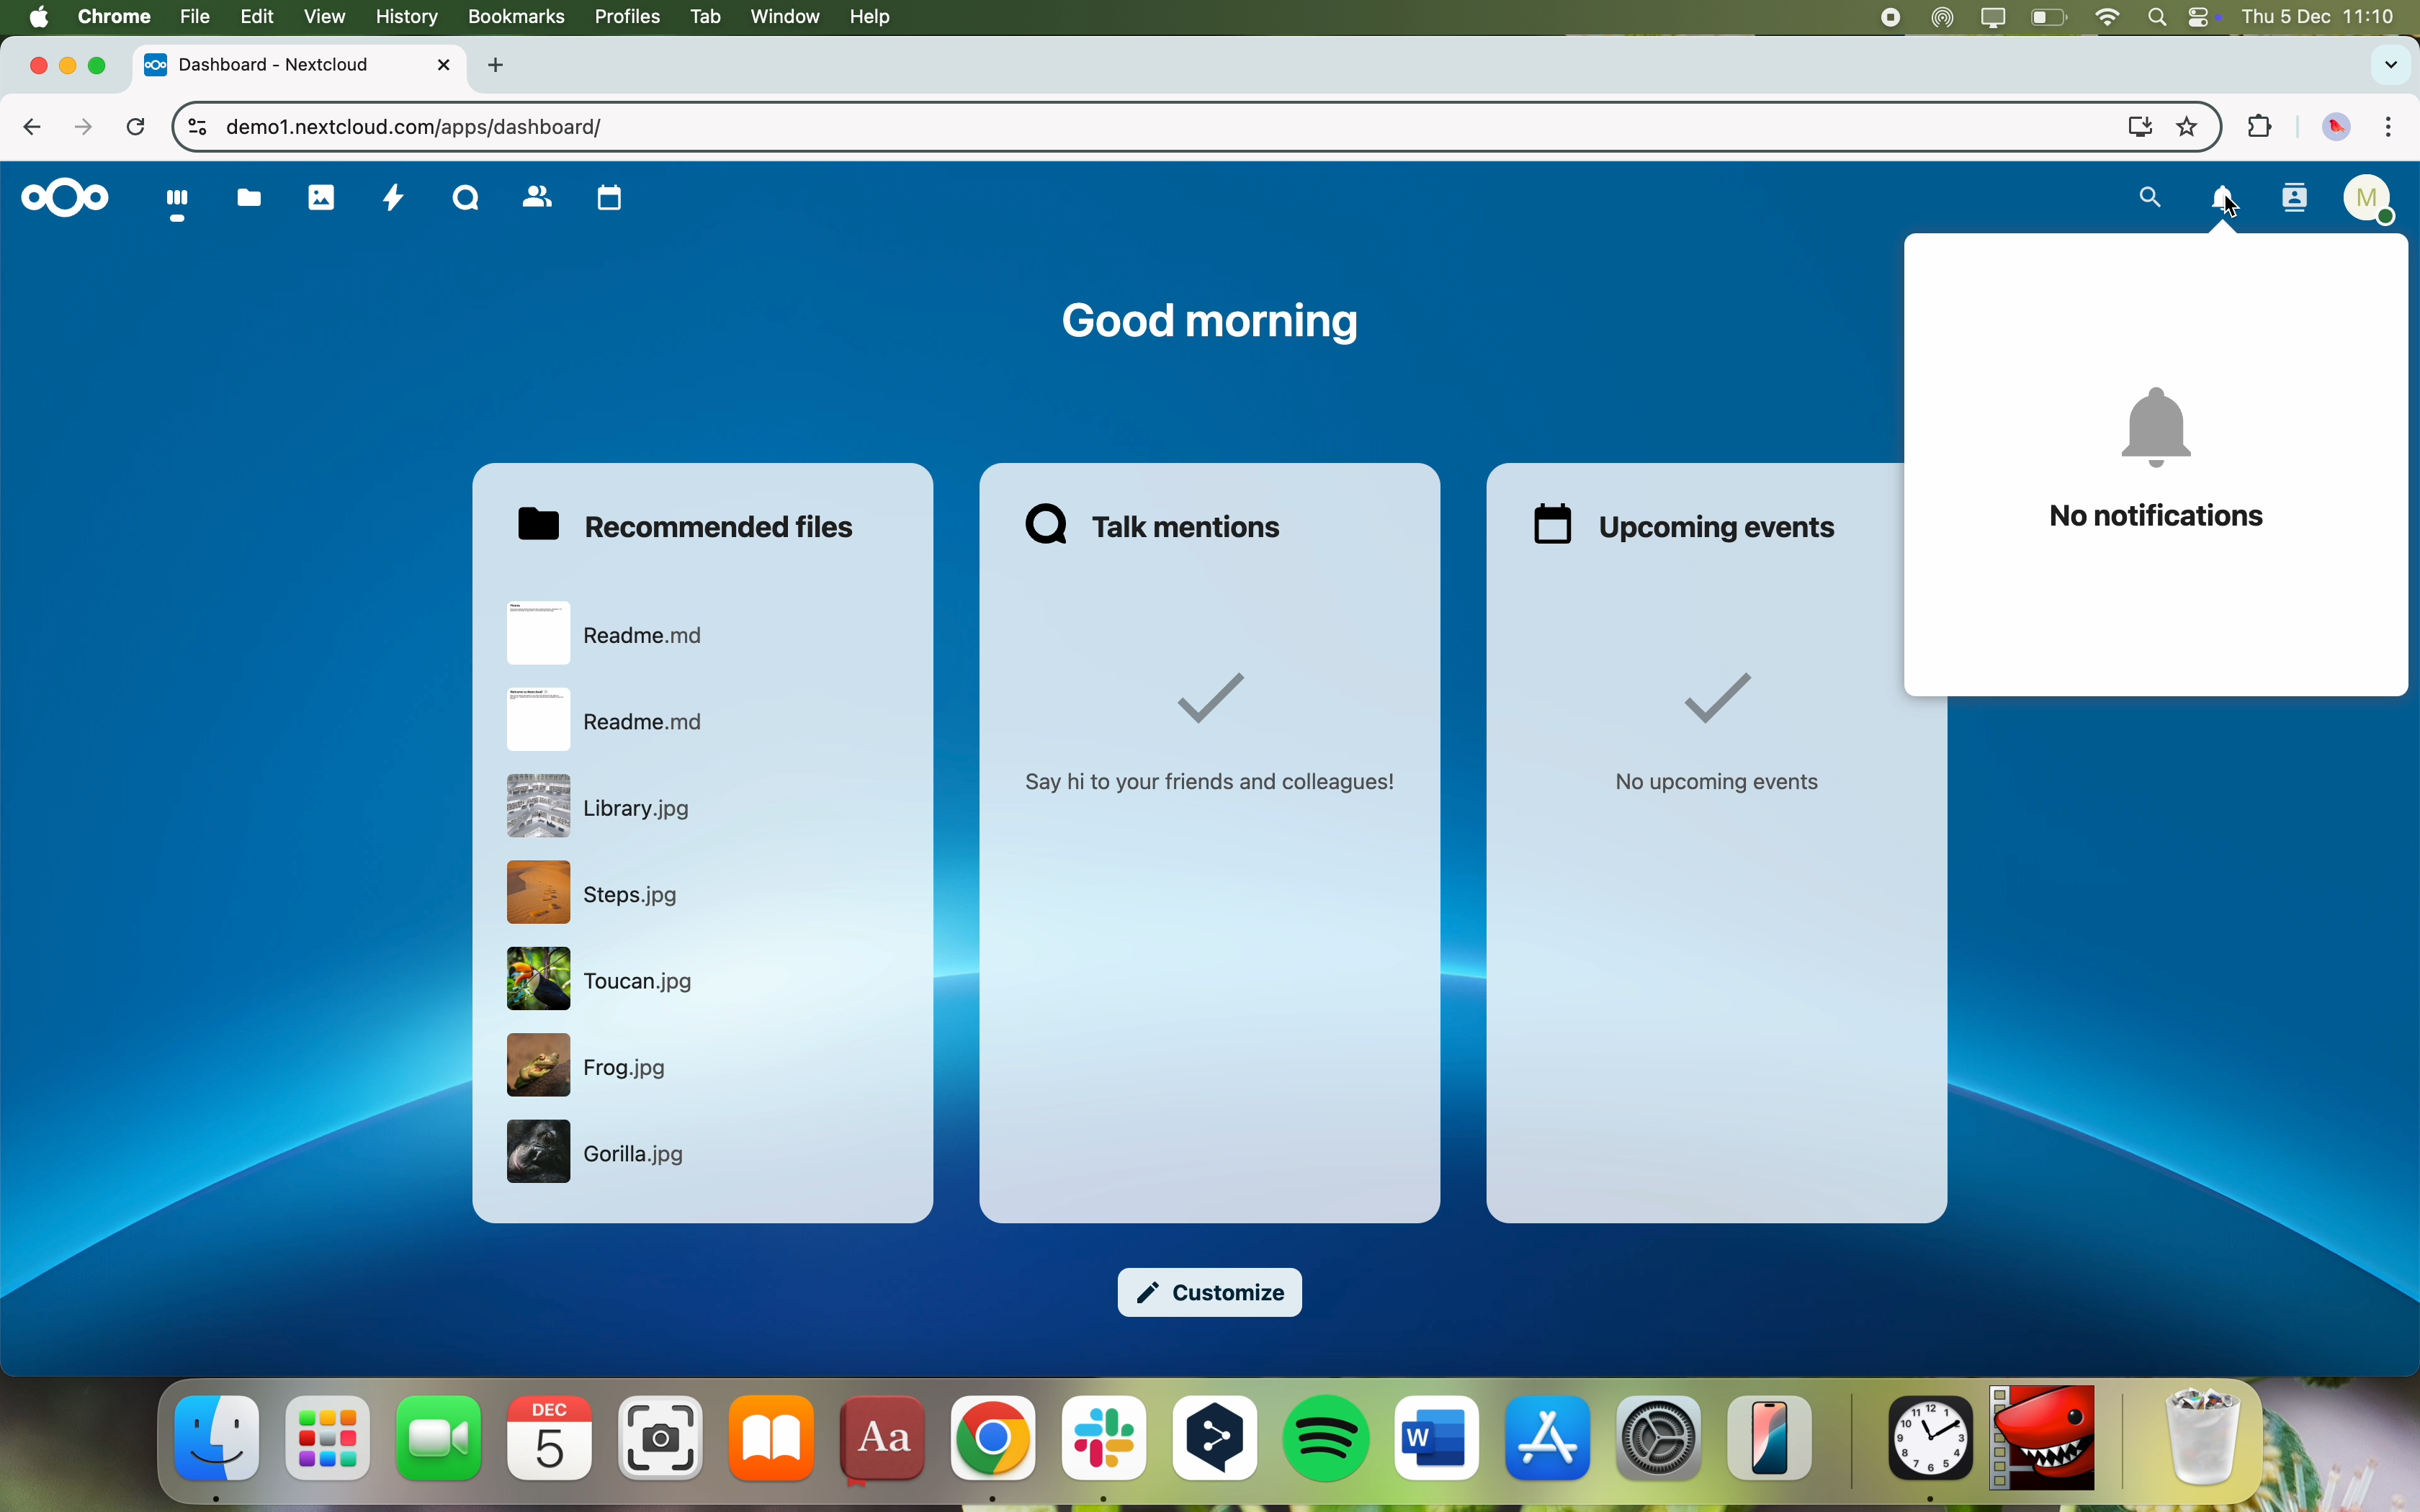  I want to click on profile picture, so click(2337, 129).